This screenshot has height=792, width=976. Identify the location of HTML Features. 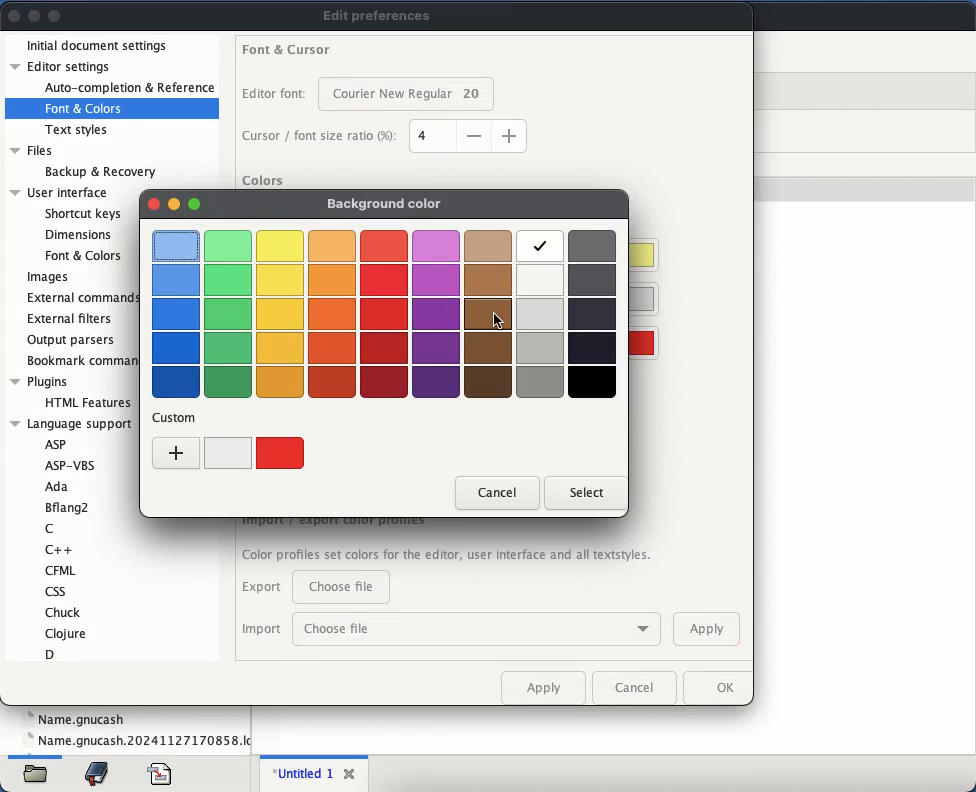
(88, 402).